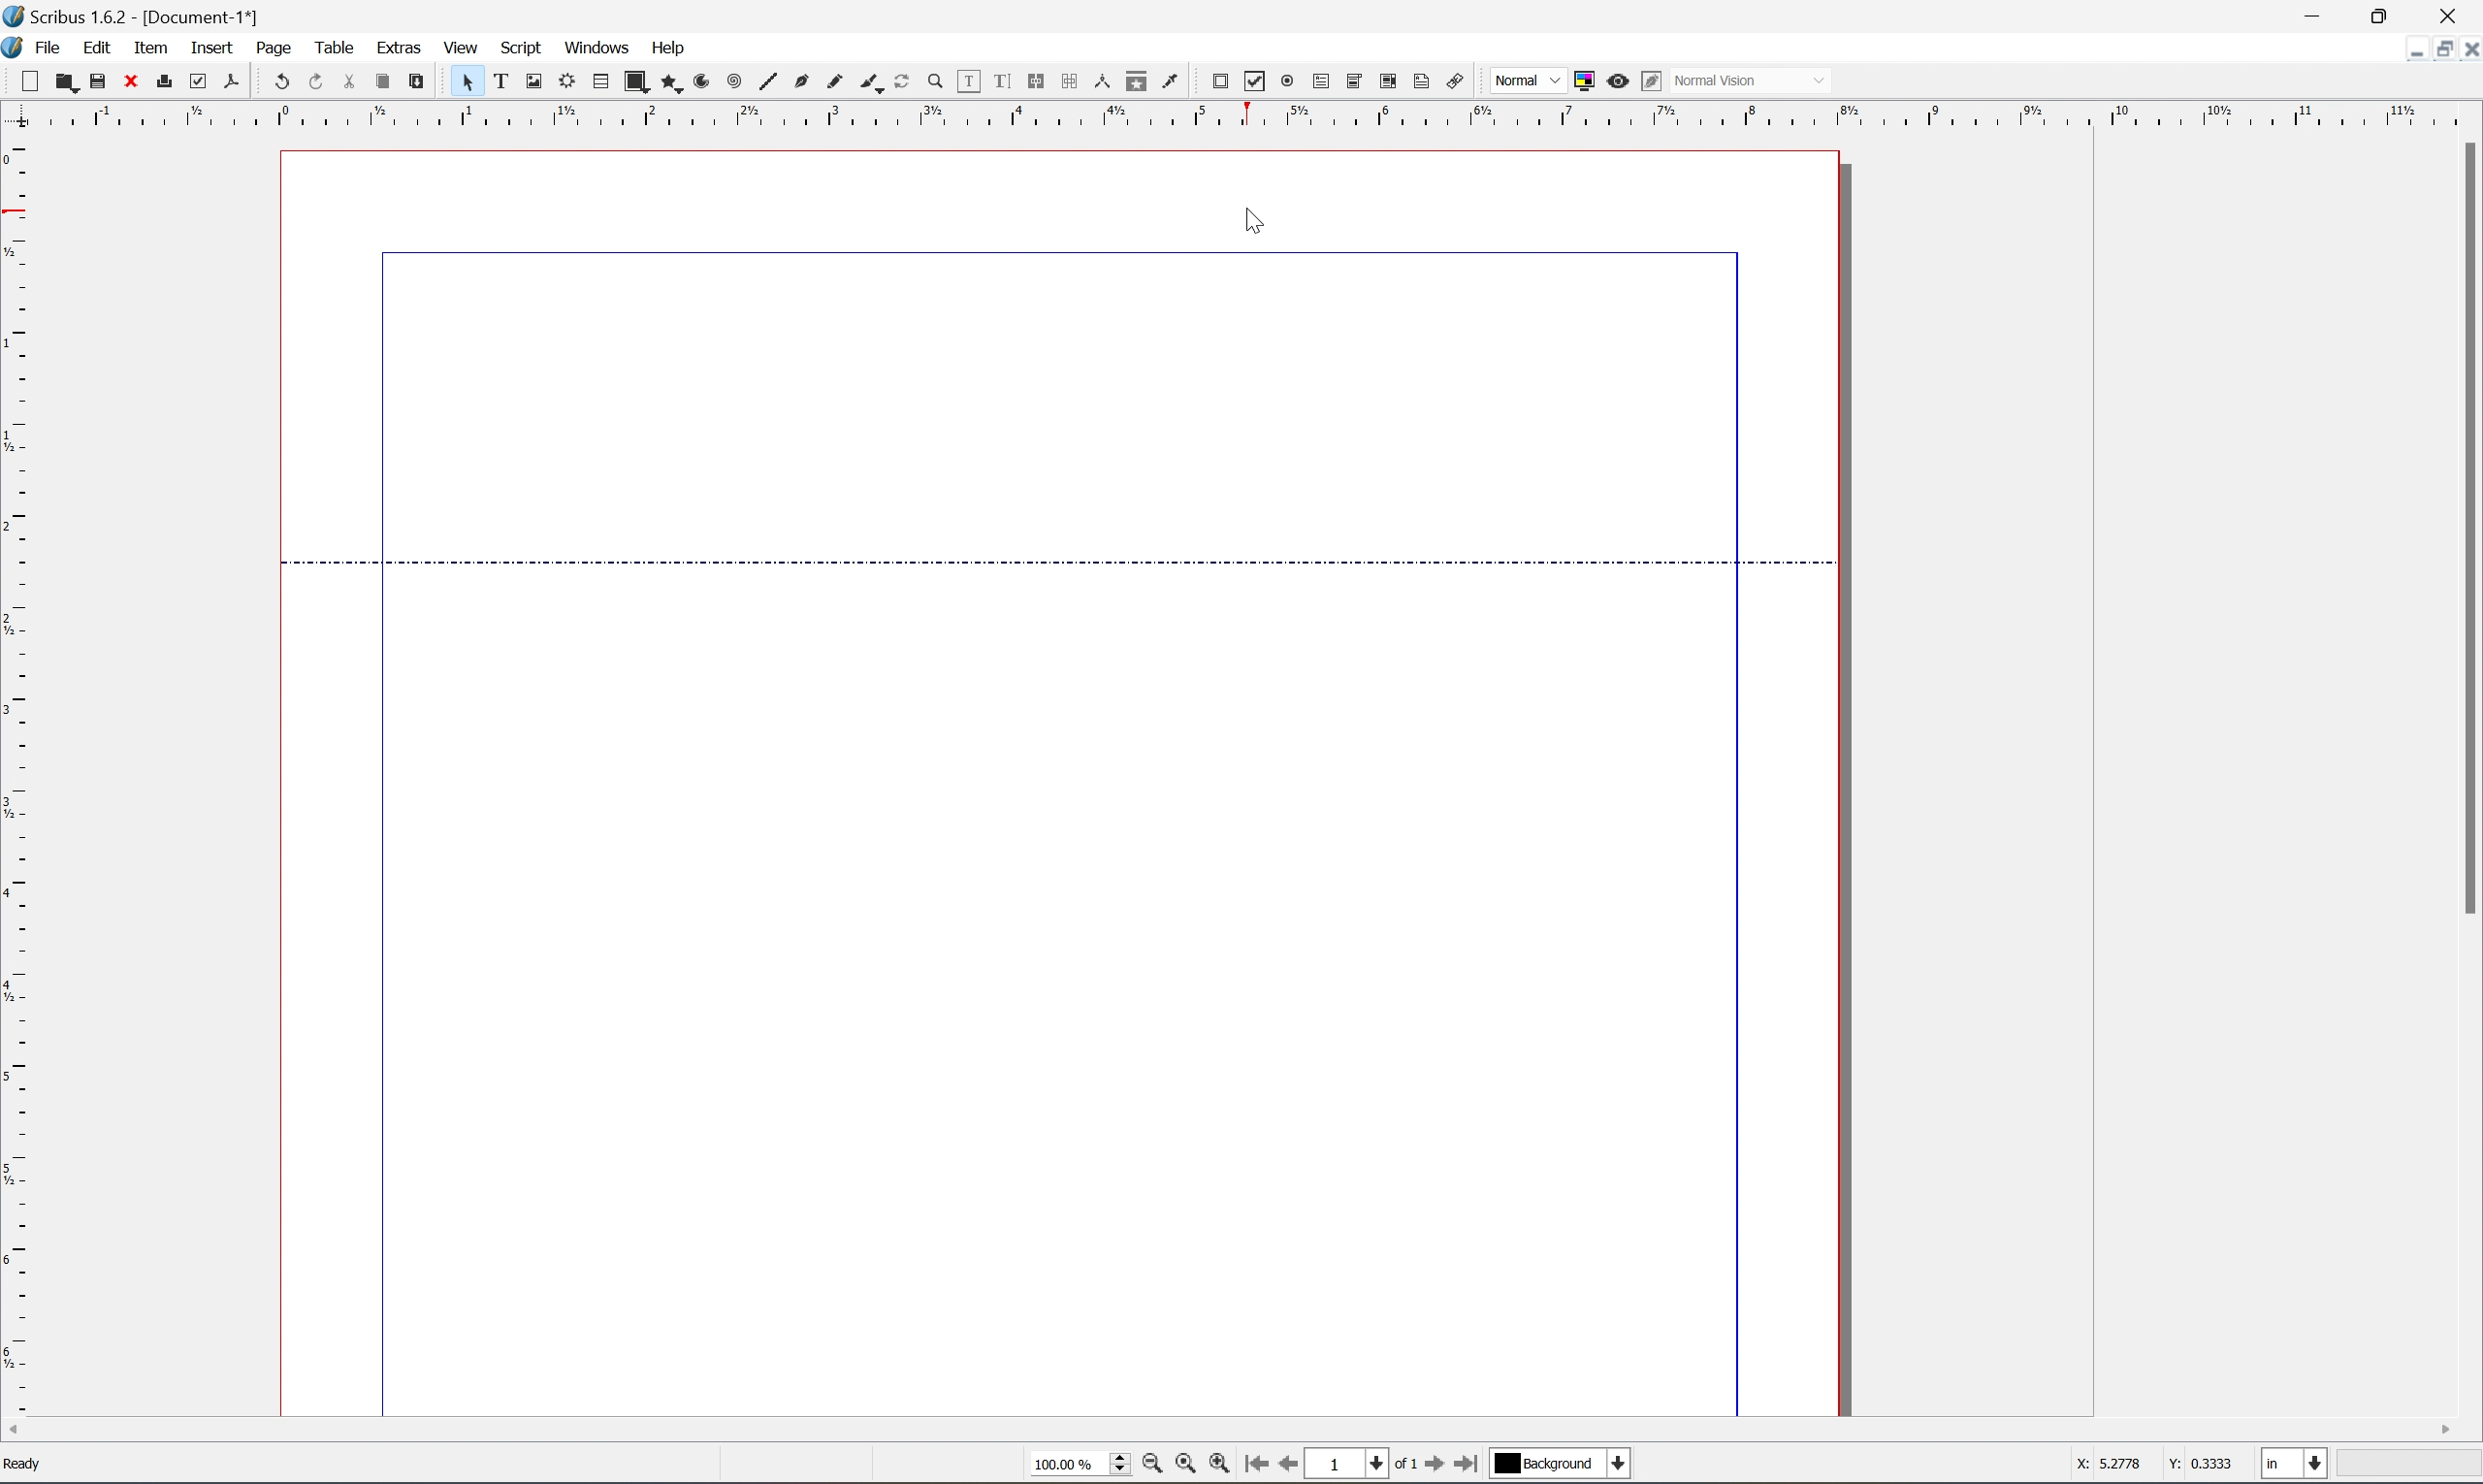 The height and width of the screenshot is (1484, 2483). What do you see at coordinates (332, 41) in the screenshot?
I see `table` at bounding box center [332, 41].